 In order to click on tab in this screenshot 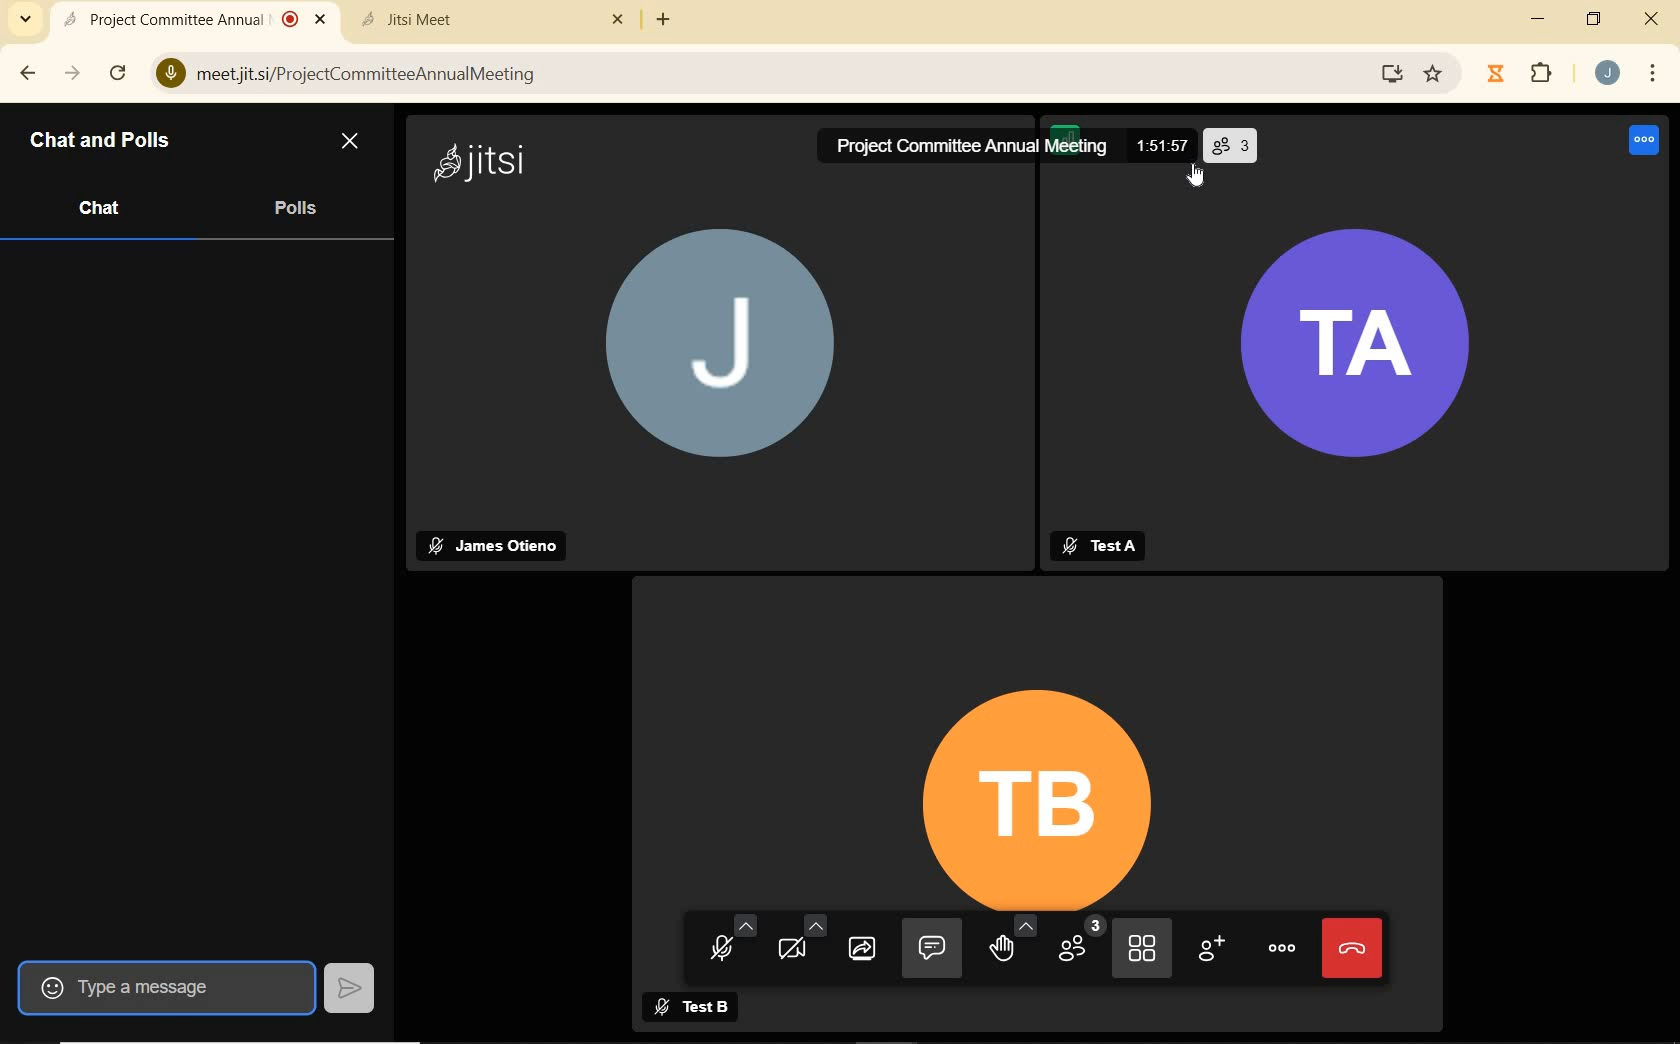, I will do `click(475, 22)`.